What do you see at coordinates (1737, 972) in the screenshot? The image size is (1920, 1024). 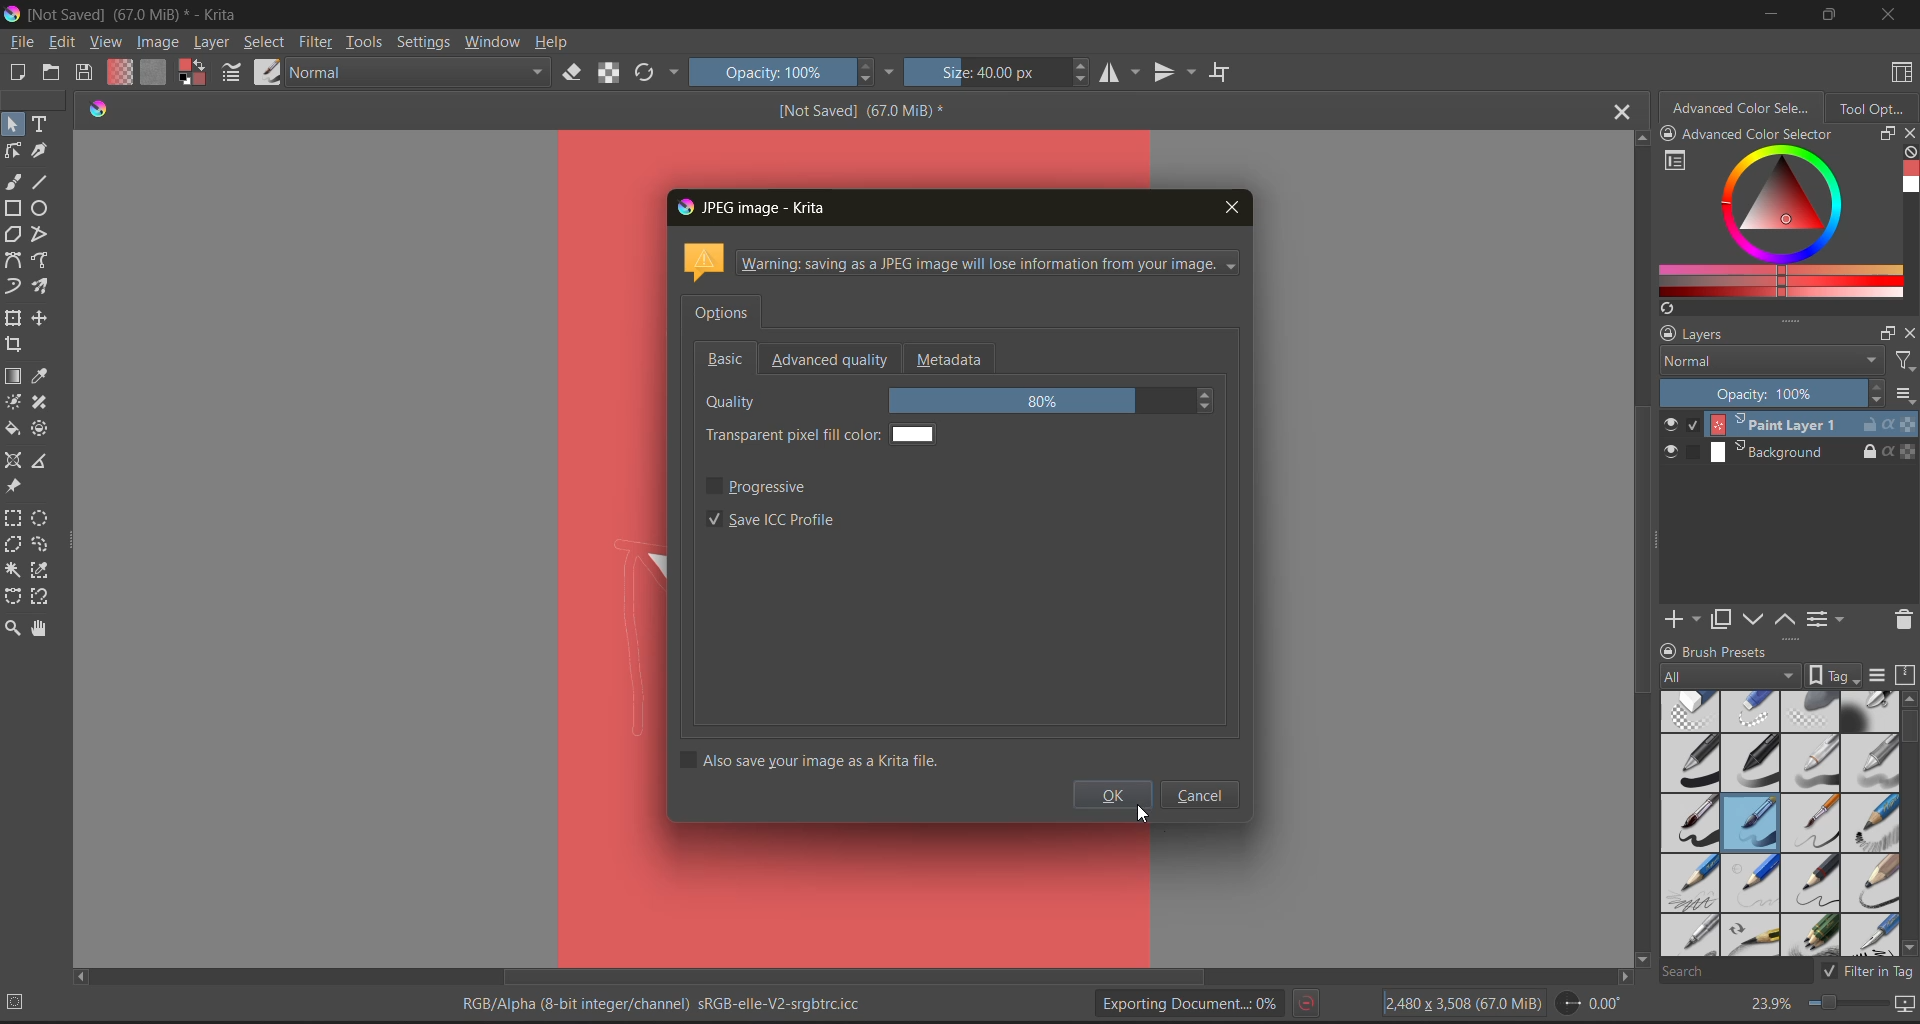 I see `search` at bounding box center [1737, 972].